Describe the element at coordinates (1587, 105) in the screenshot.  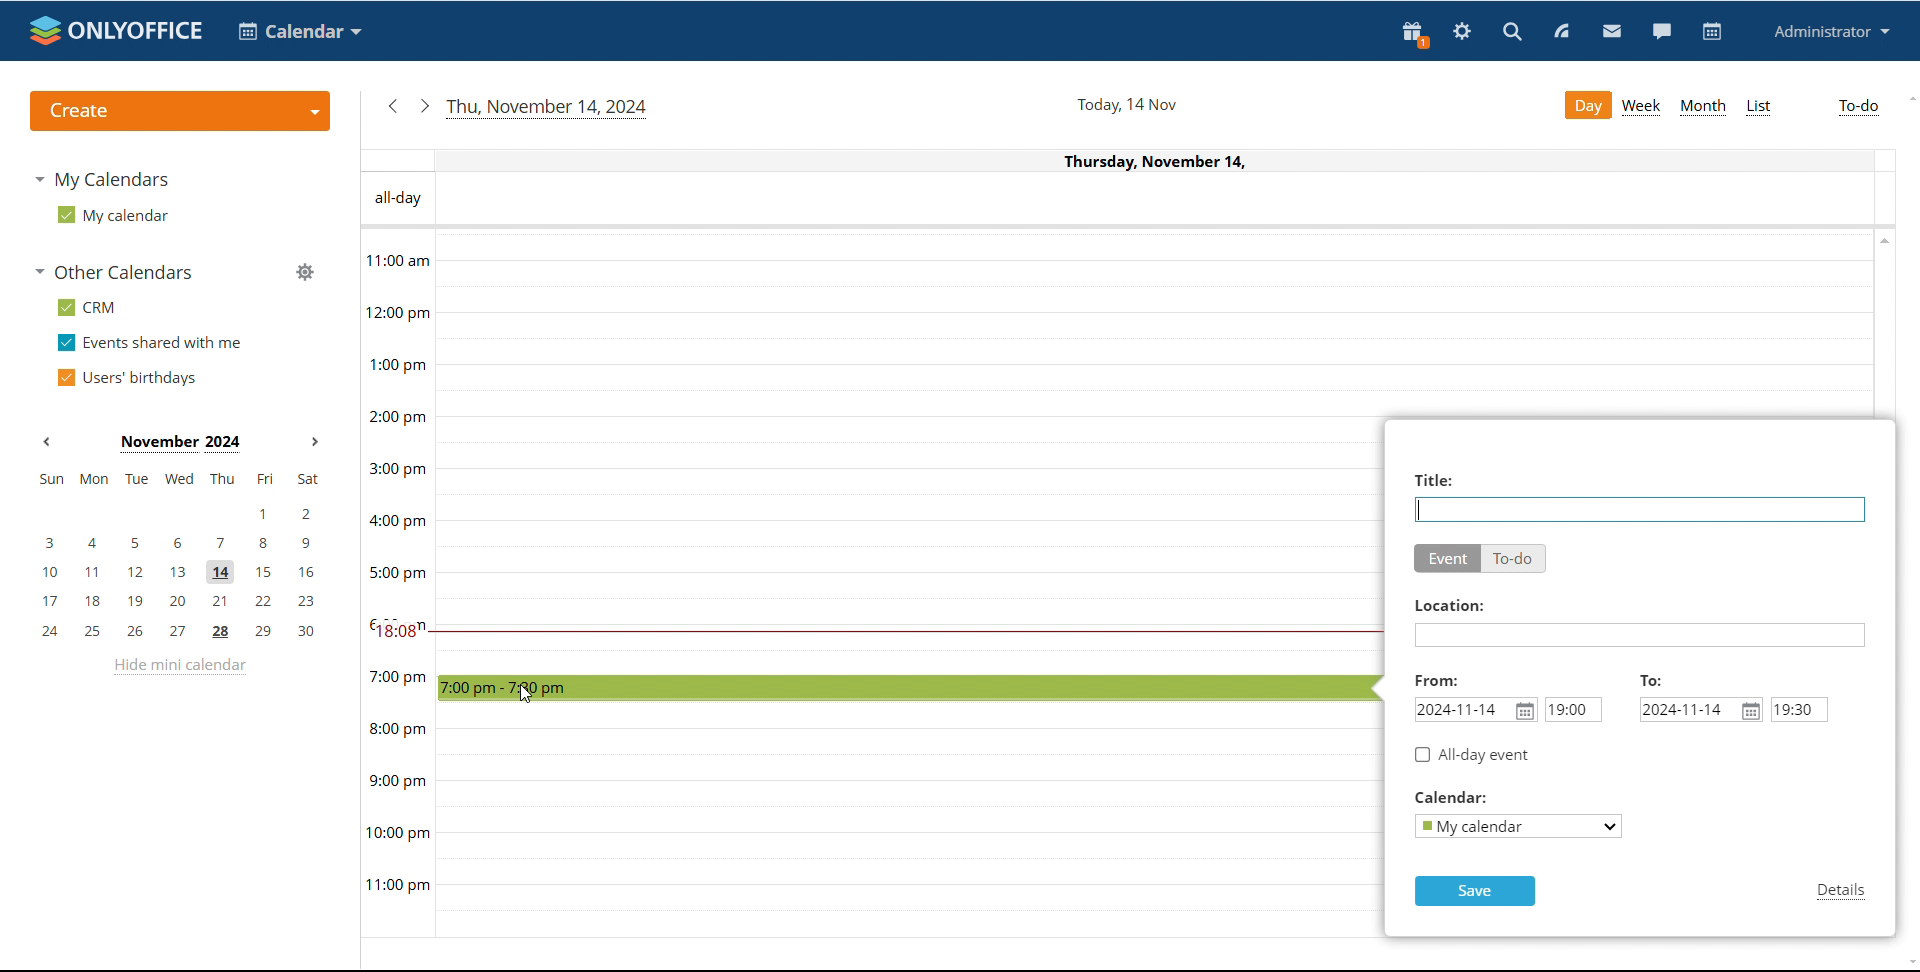
I see `day view` at that location.